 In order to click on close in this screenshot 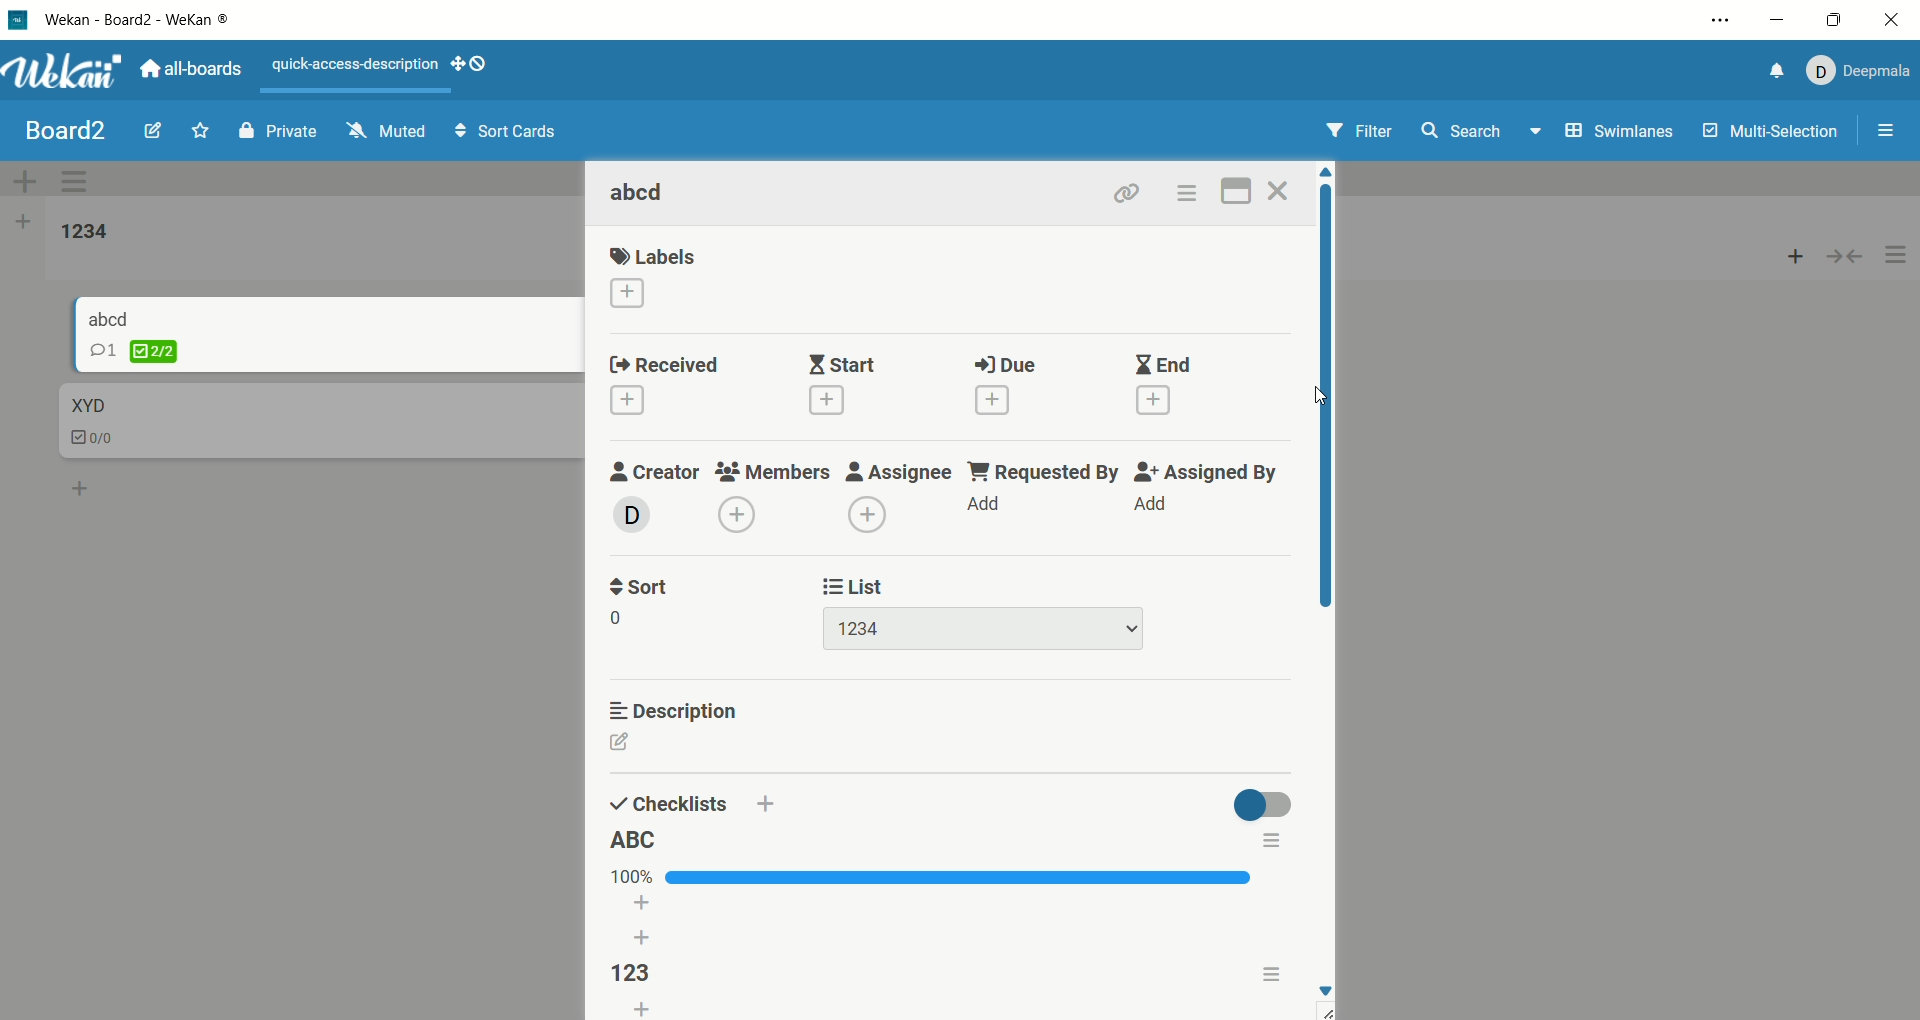, I will do `click(1282, 191)`.